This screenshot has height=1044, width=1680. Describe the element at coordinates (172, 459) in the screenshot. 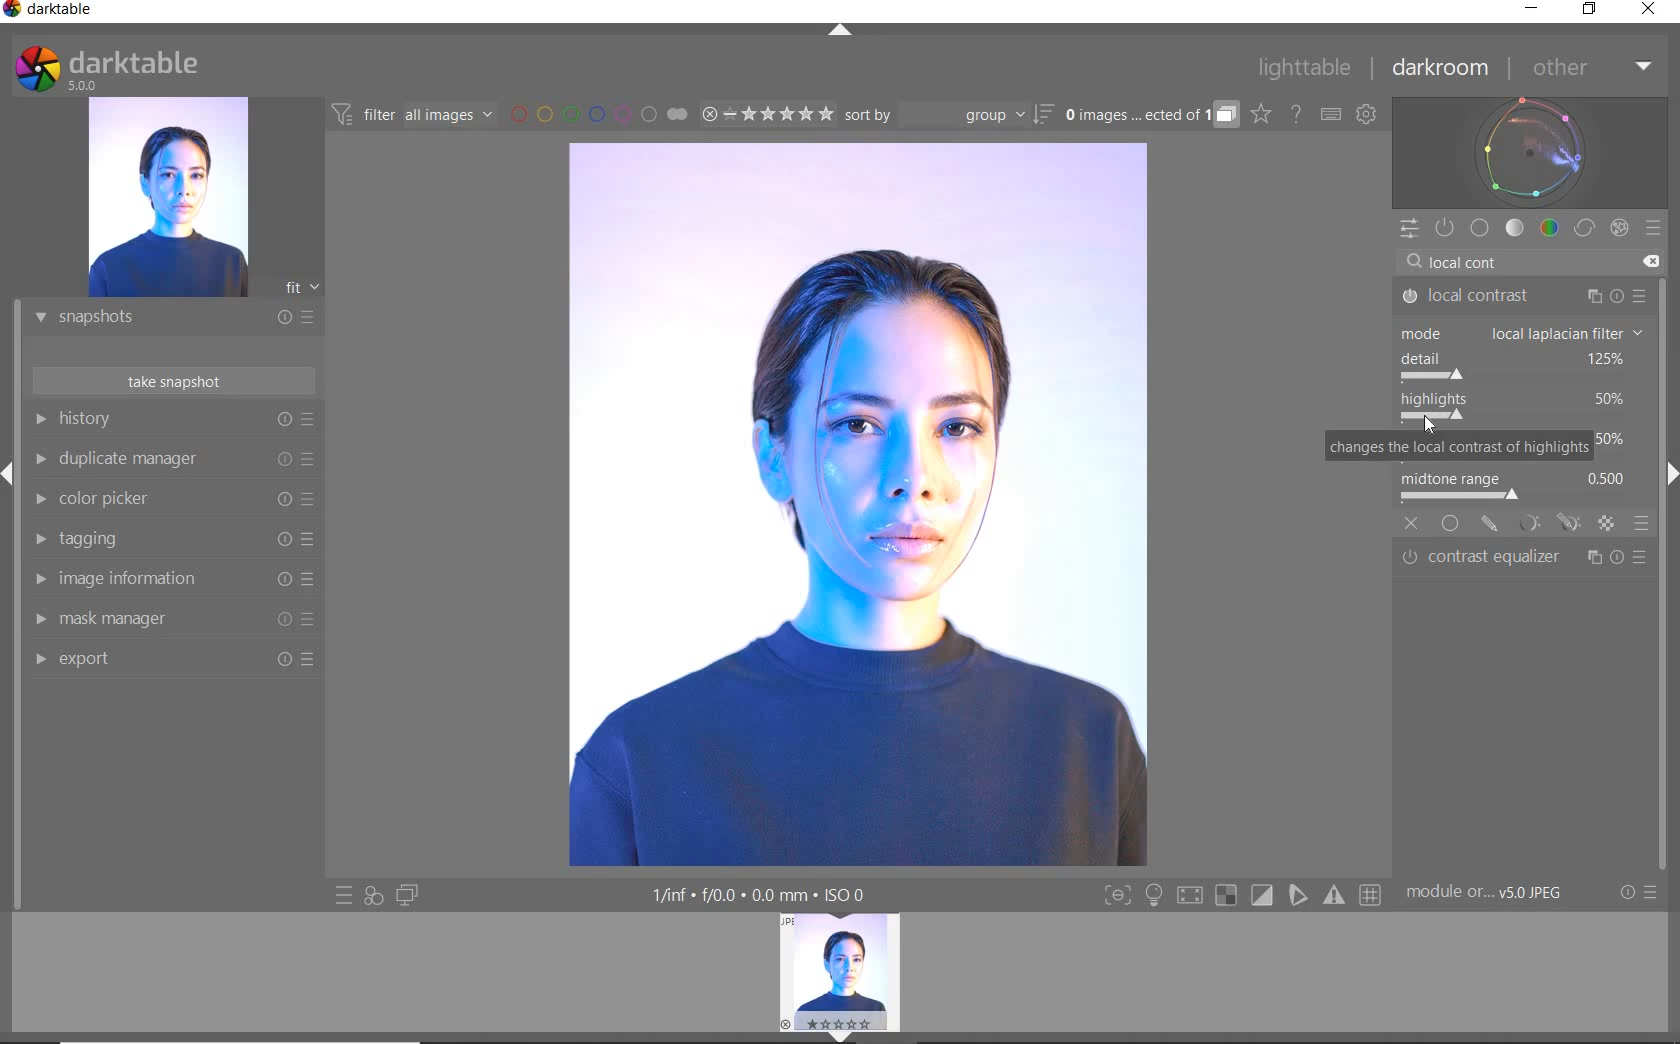

I see `DUPLICATE MANAGER` at that location.